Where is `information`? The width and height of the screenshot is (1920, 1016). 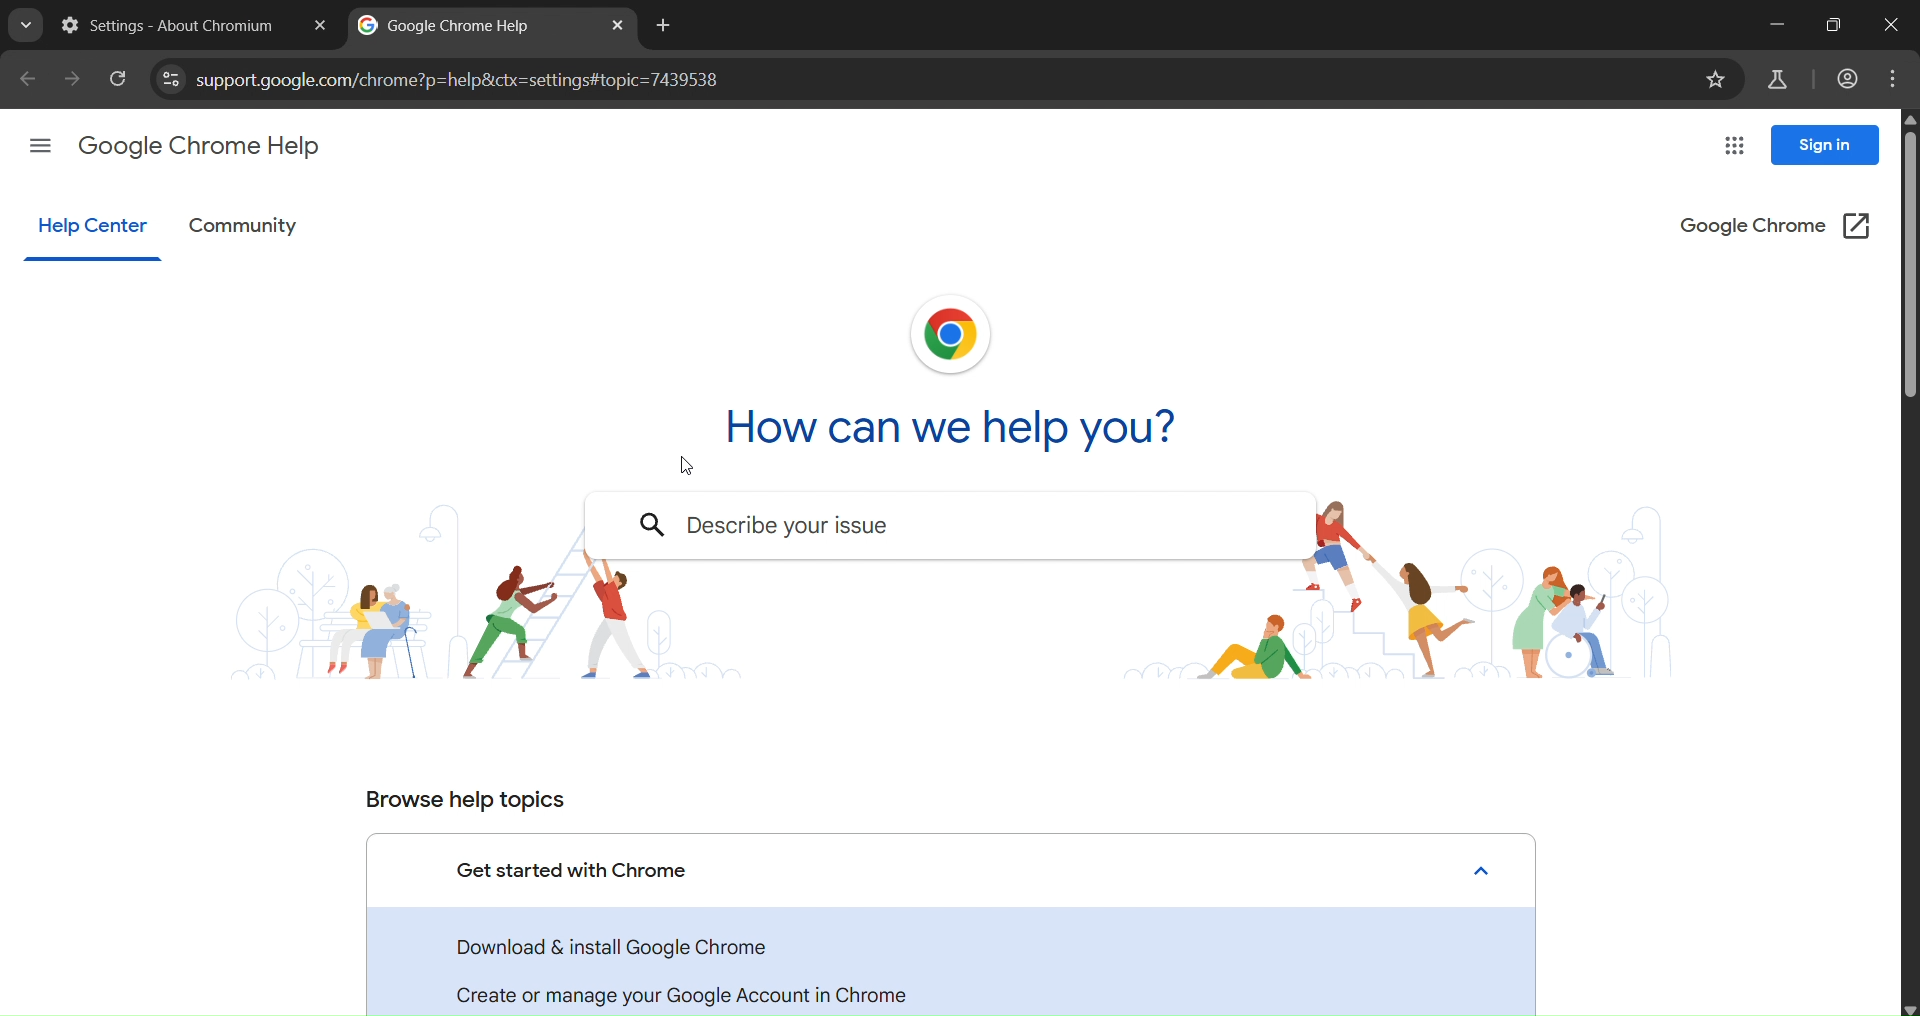
information is located at coordinates (173, 77).